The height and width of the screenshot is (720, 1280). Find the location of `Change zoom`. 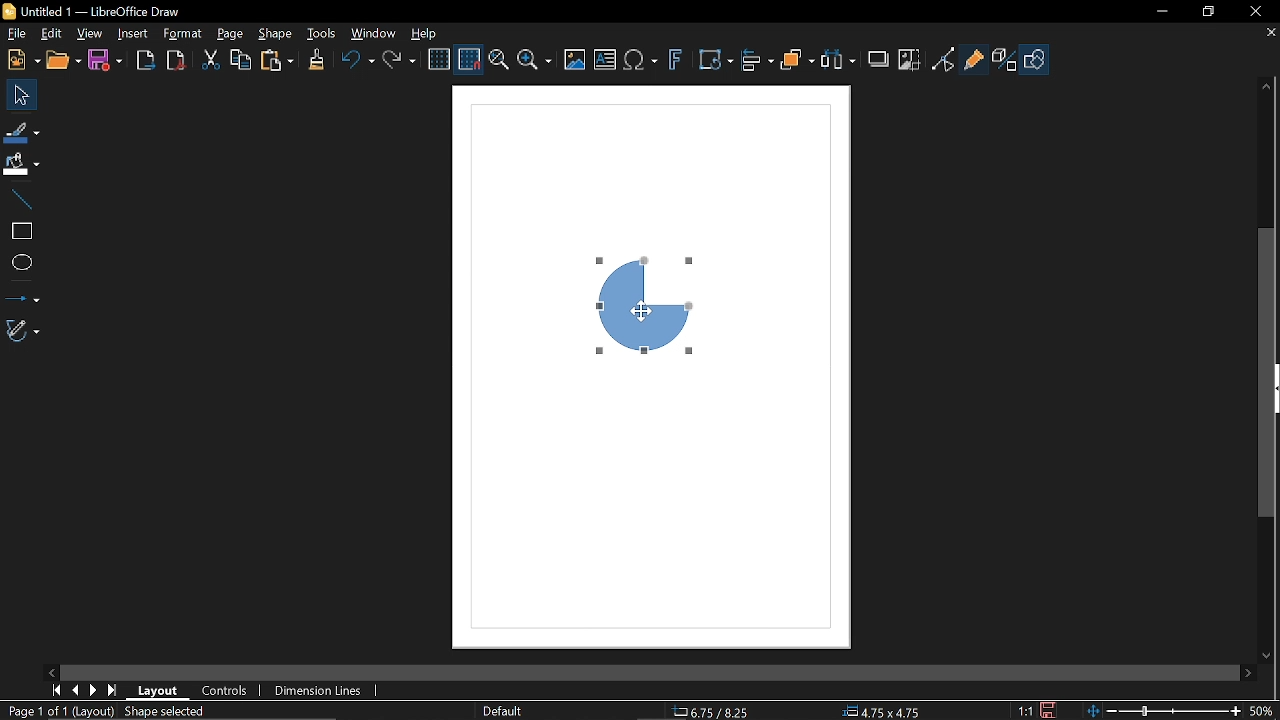

Change zoom is located at coordinates (1161, 710).